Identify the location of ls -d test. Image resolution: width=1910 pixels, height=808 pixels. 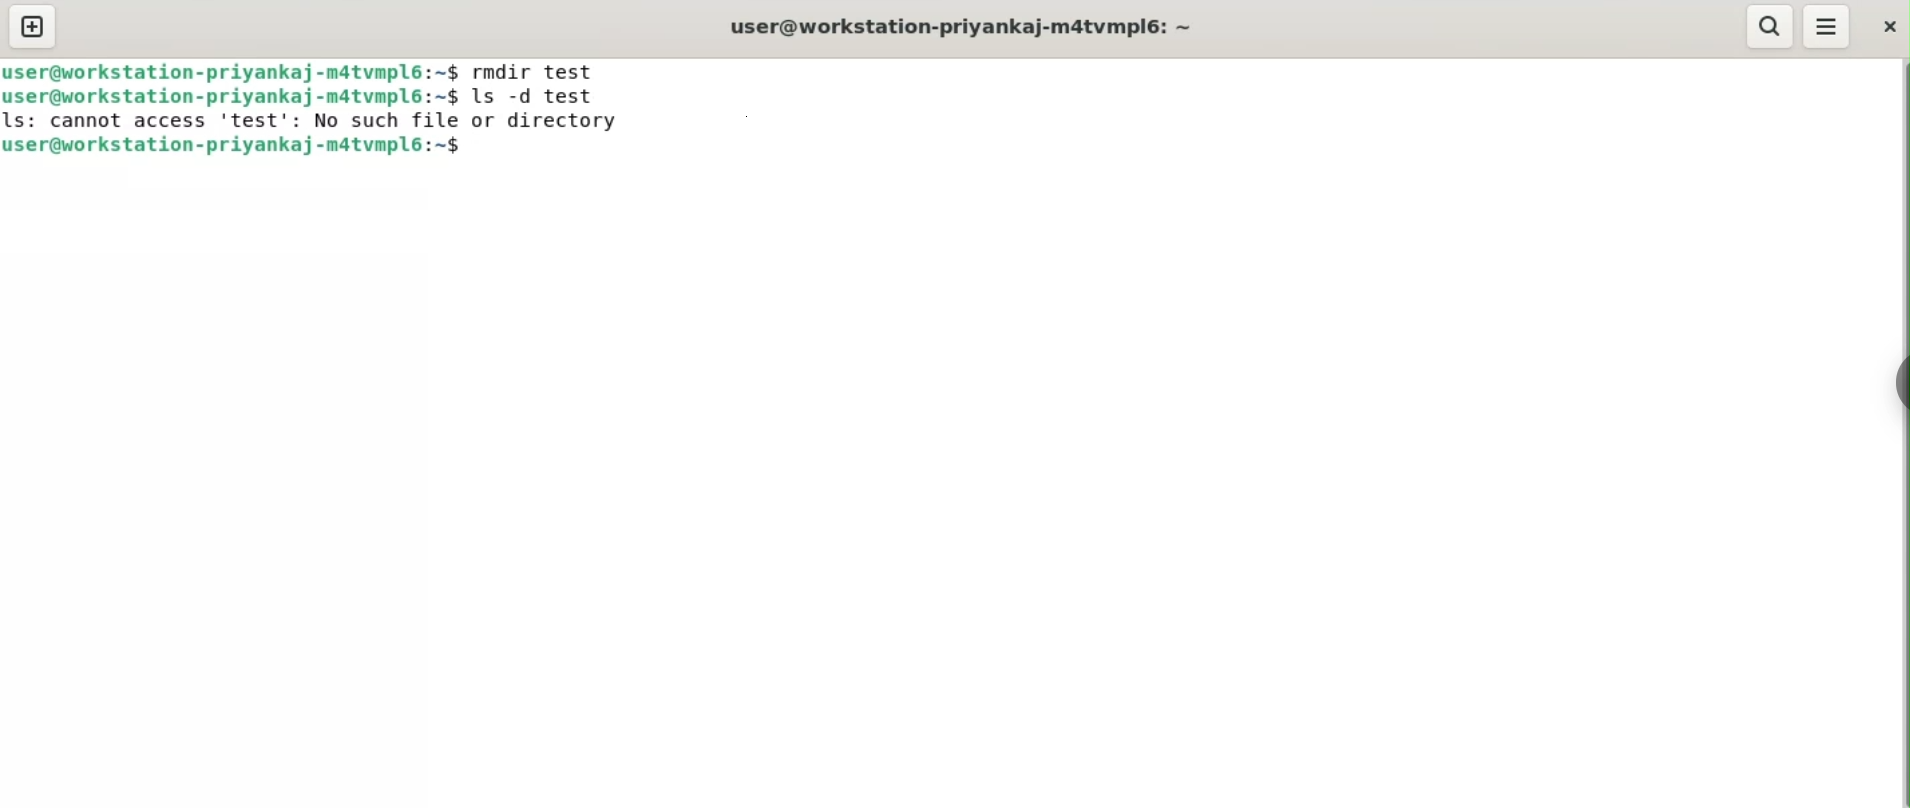
(534, 98).